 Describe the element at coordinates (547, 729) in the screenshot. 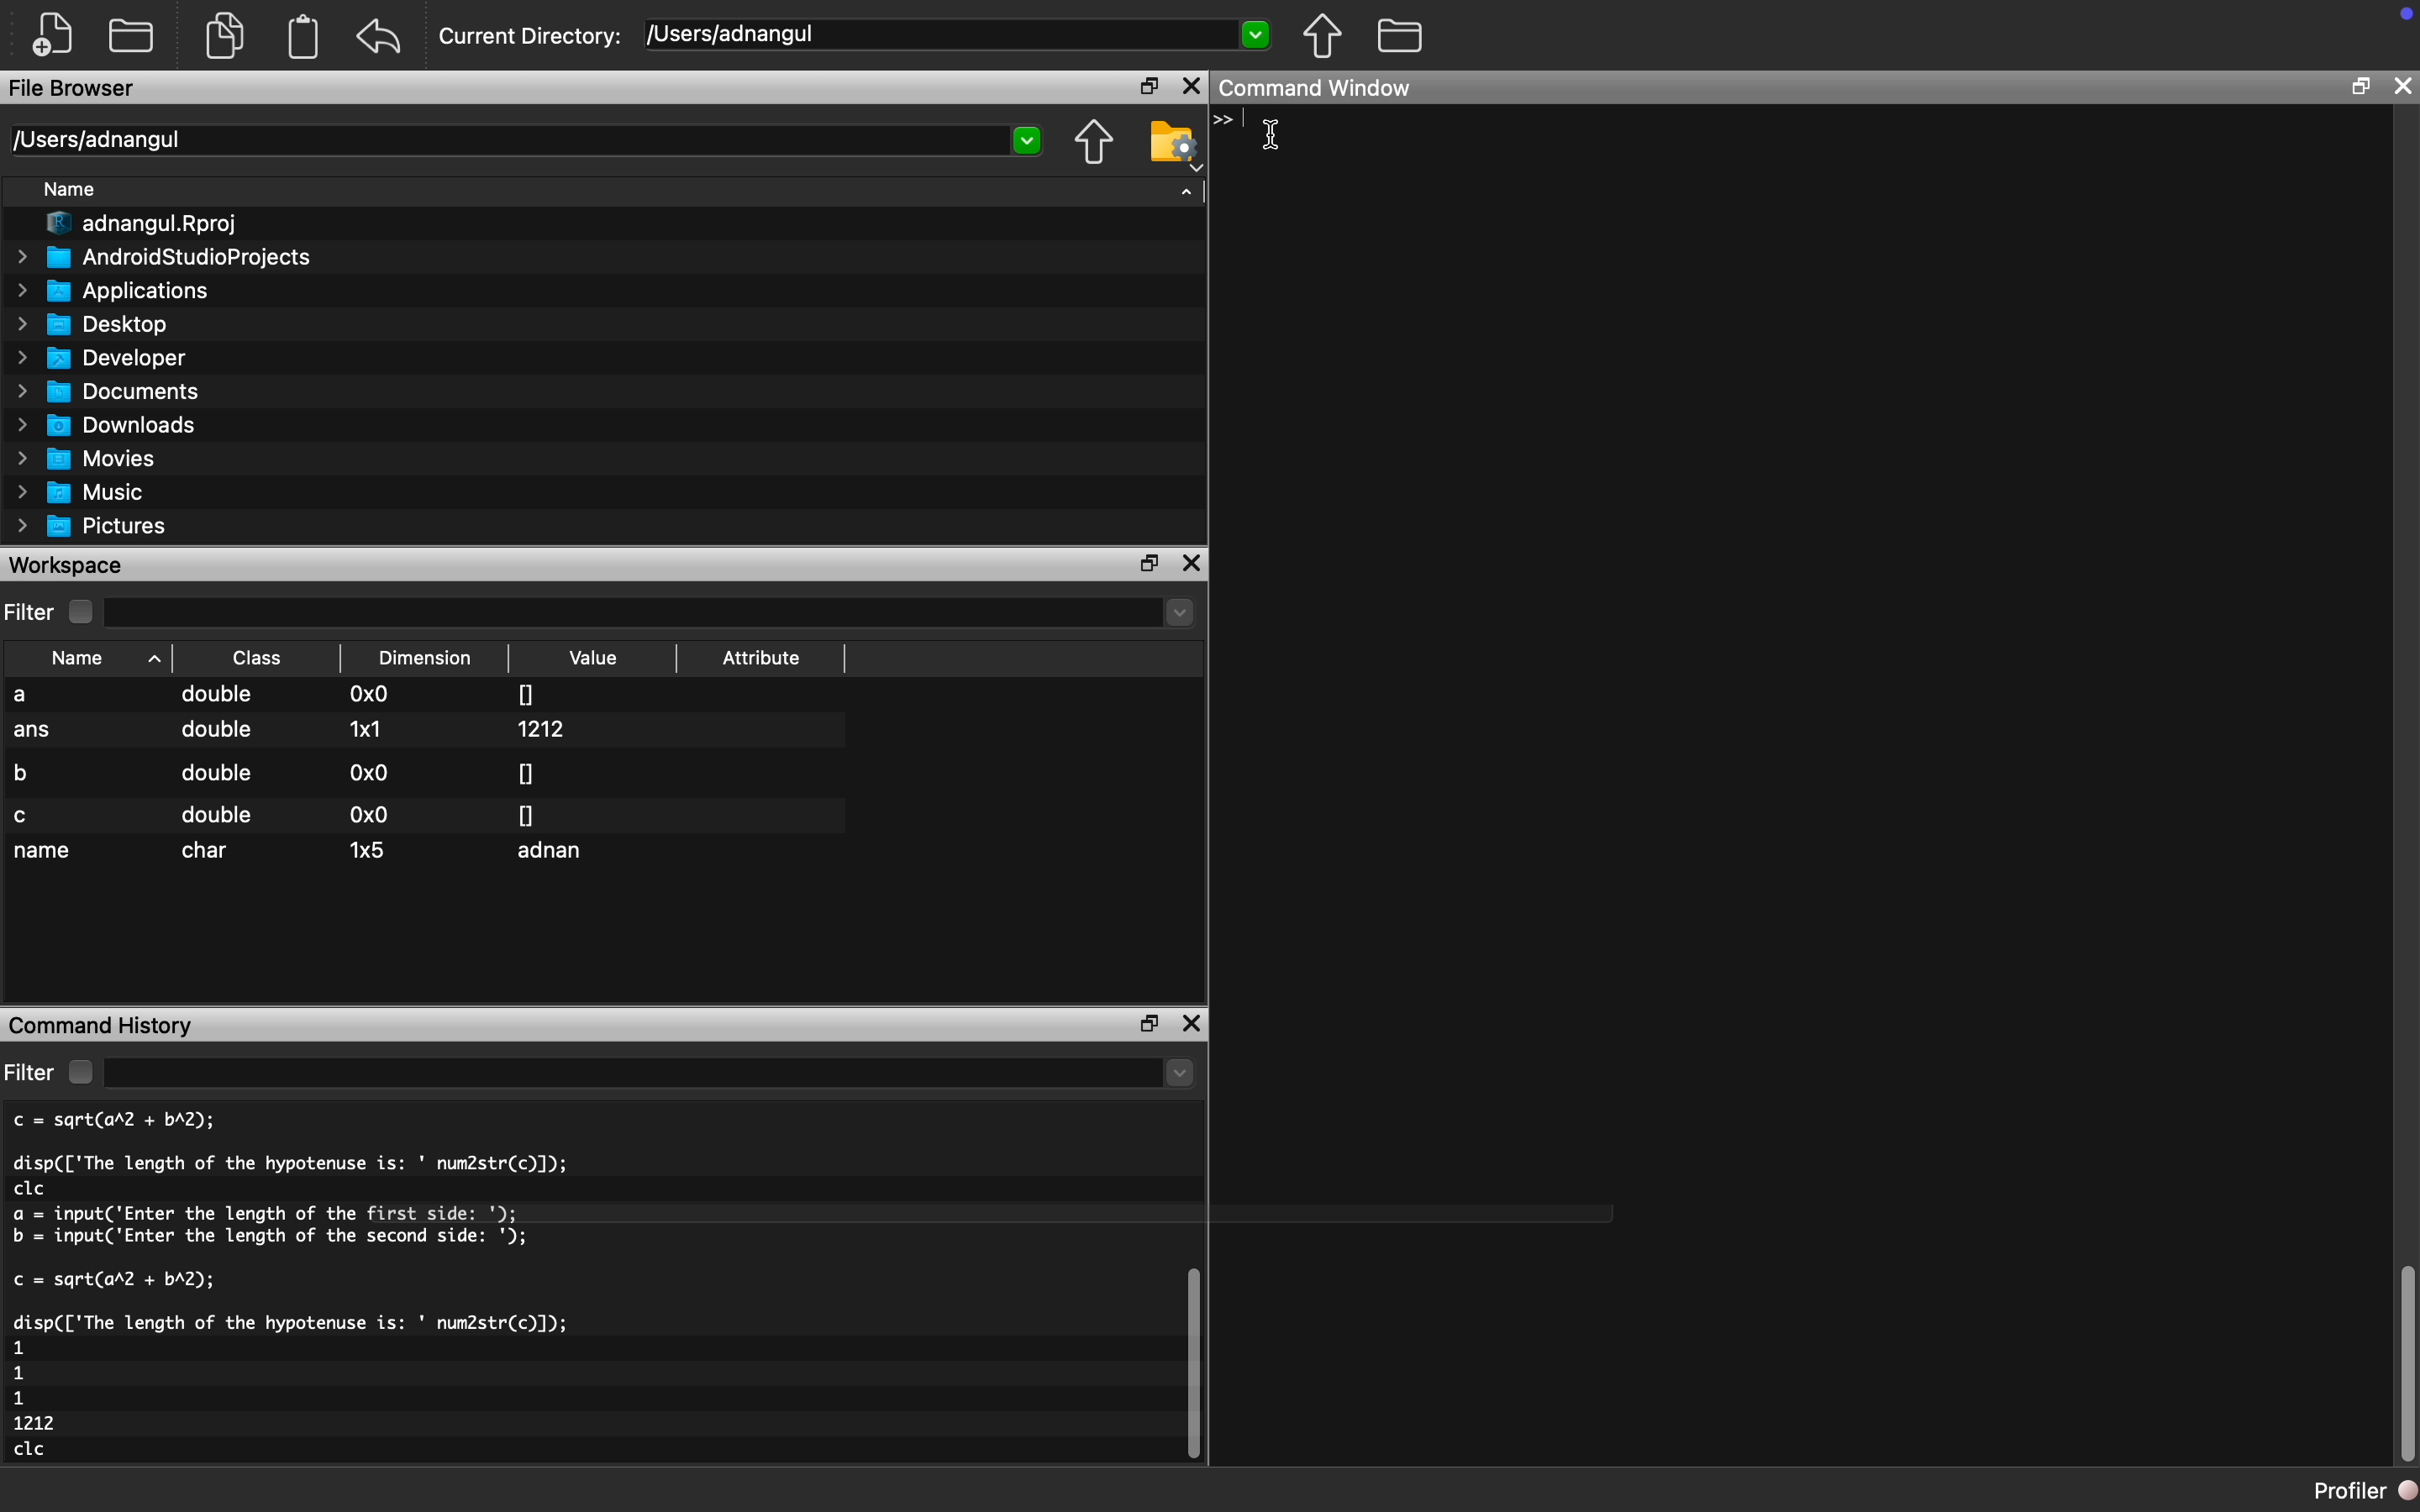

I see `1212` at that location.